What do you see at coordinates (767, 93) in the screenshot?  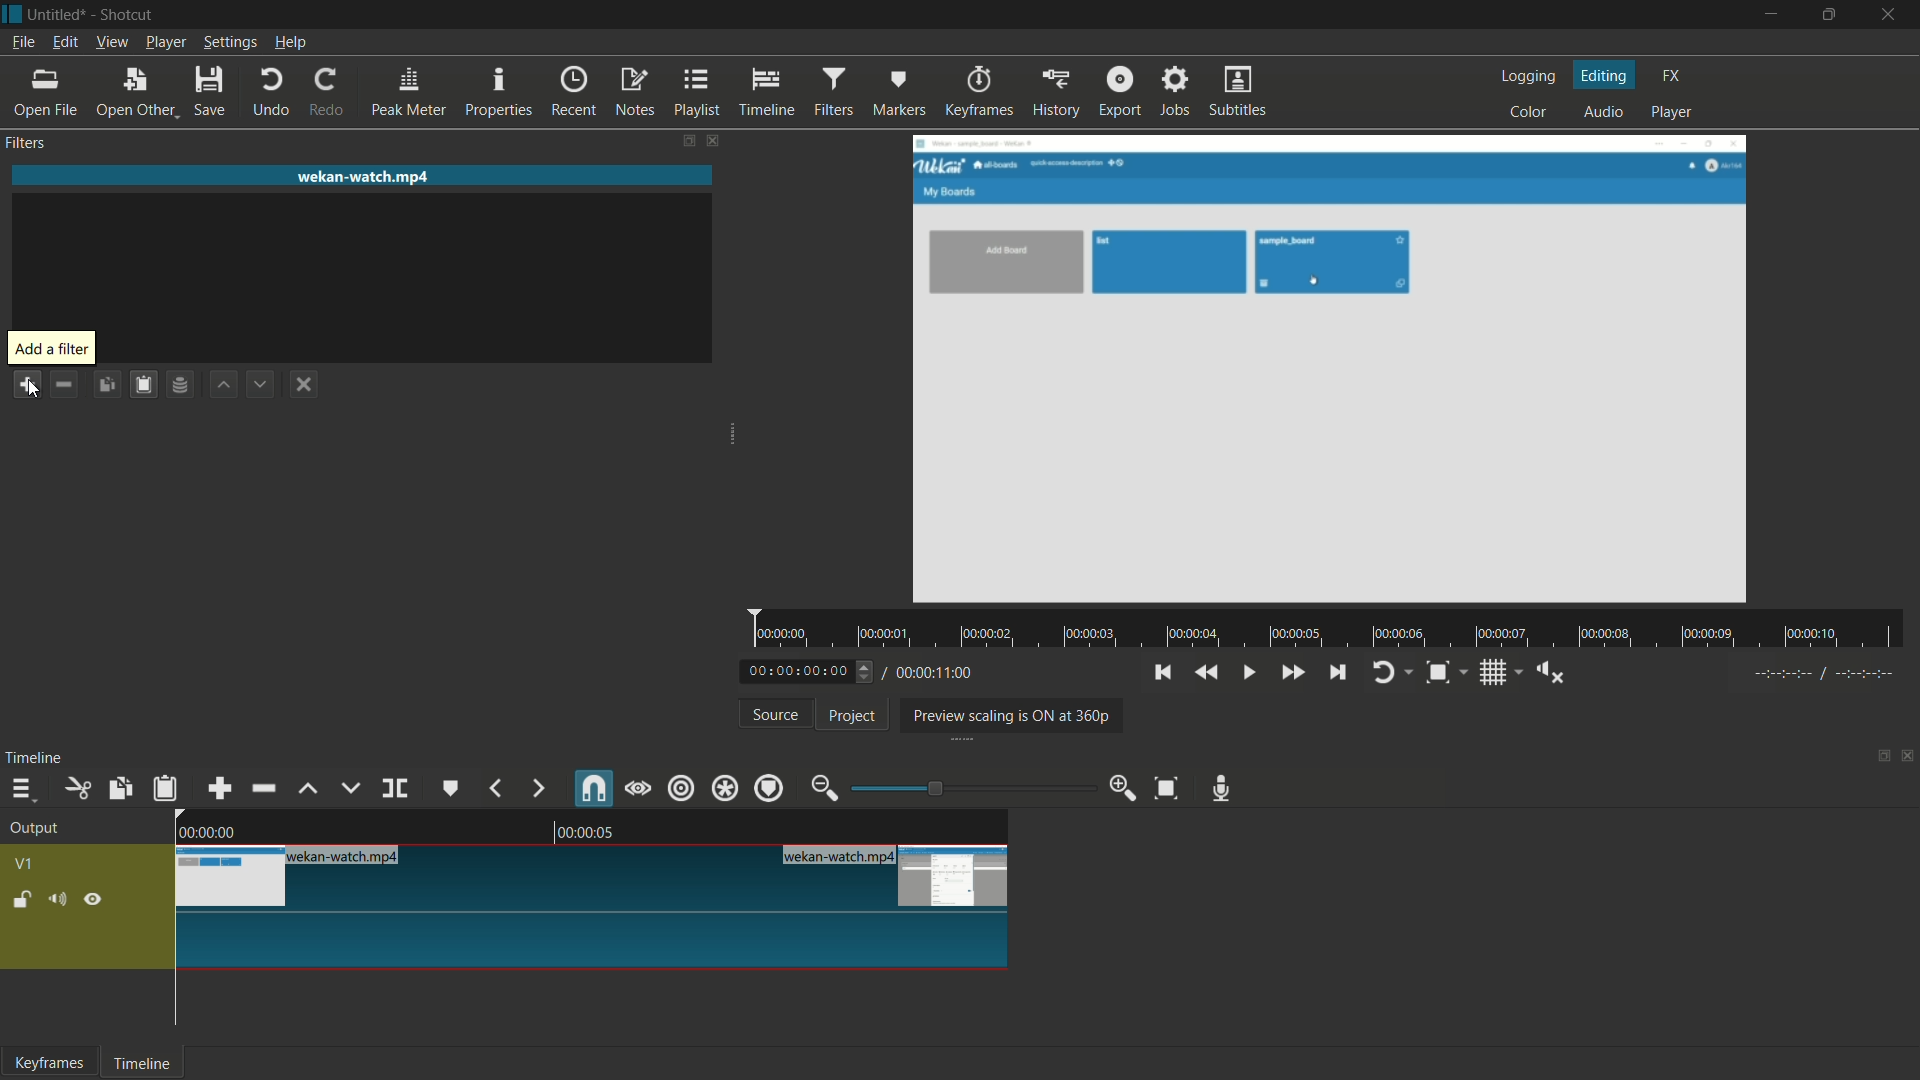 I see `timeline` at bounding box center [767, 93].